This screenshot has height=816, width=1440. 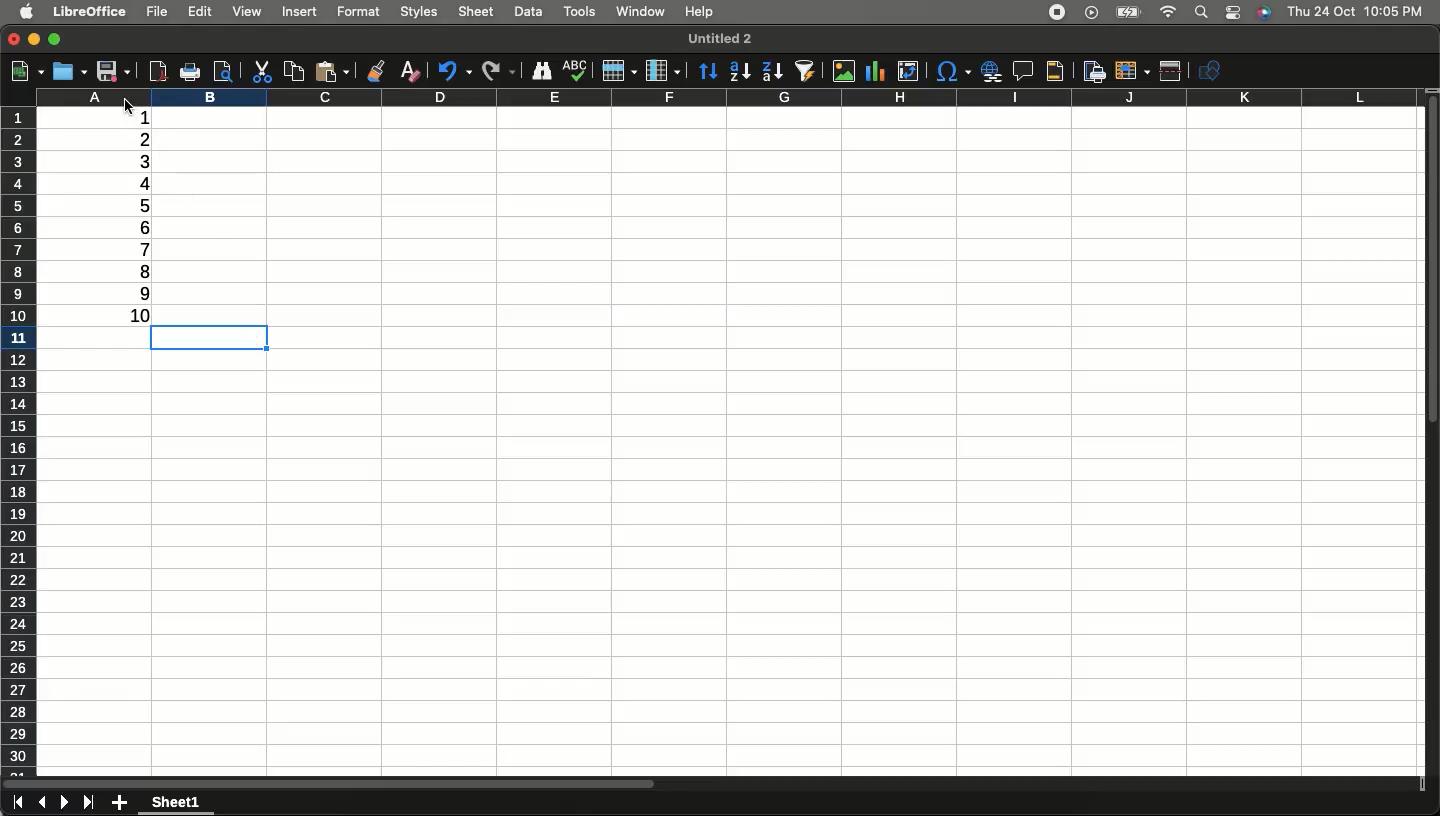 I want to click on  Vertical Scroll bar, so click(x=1431, y=269).